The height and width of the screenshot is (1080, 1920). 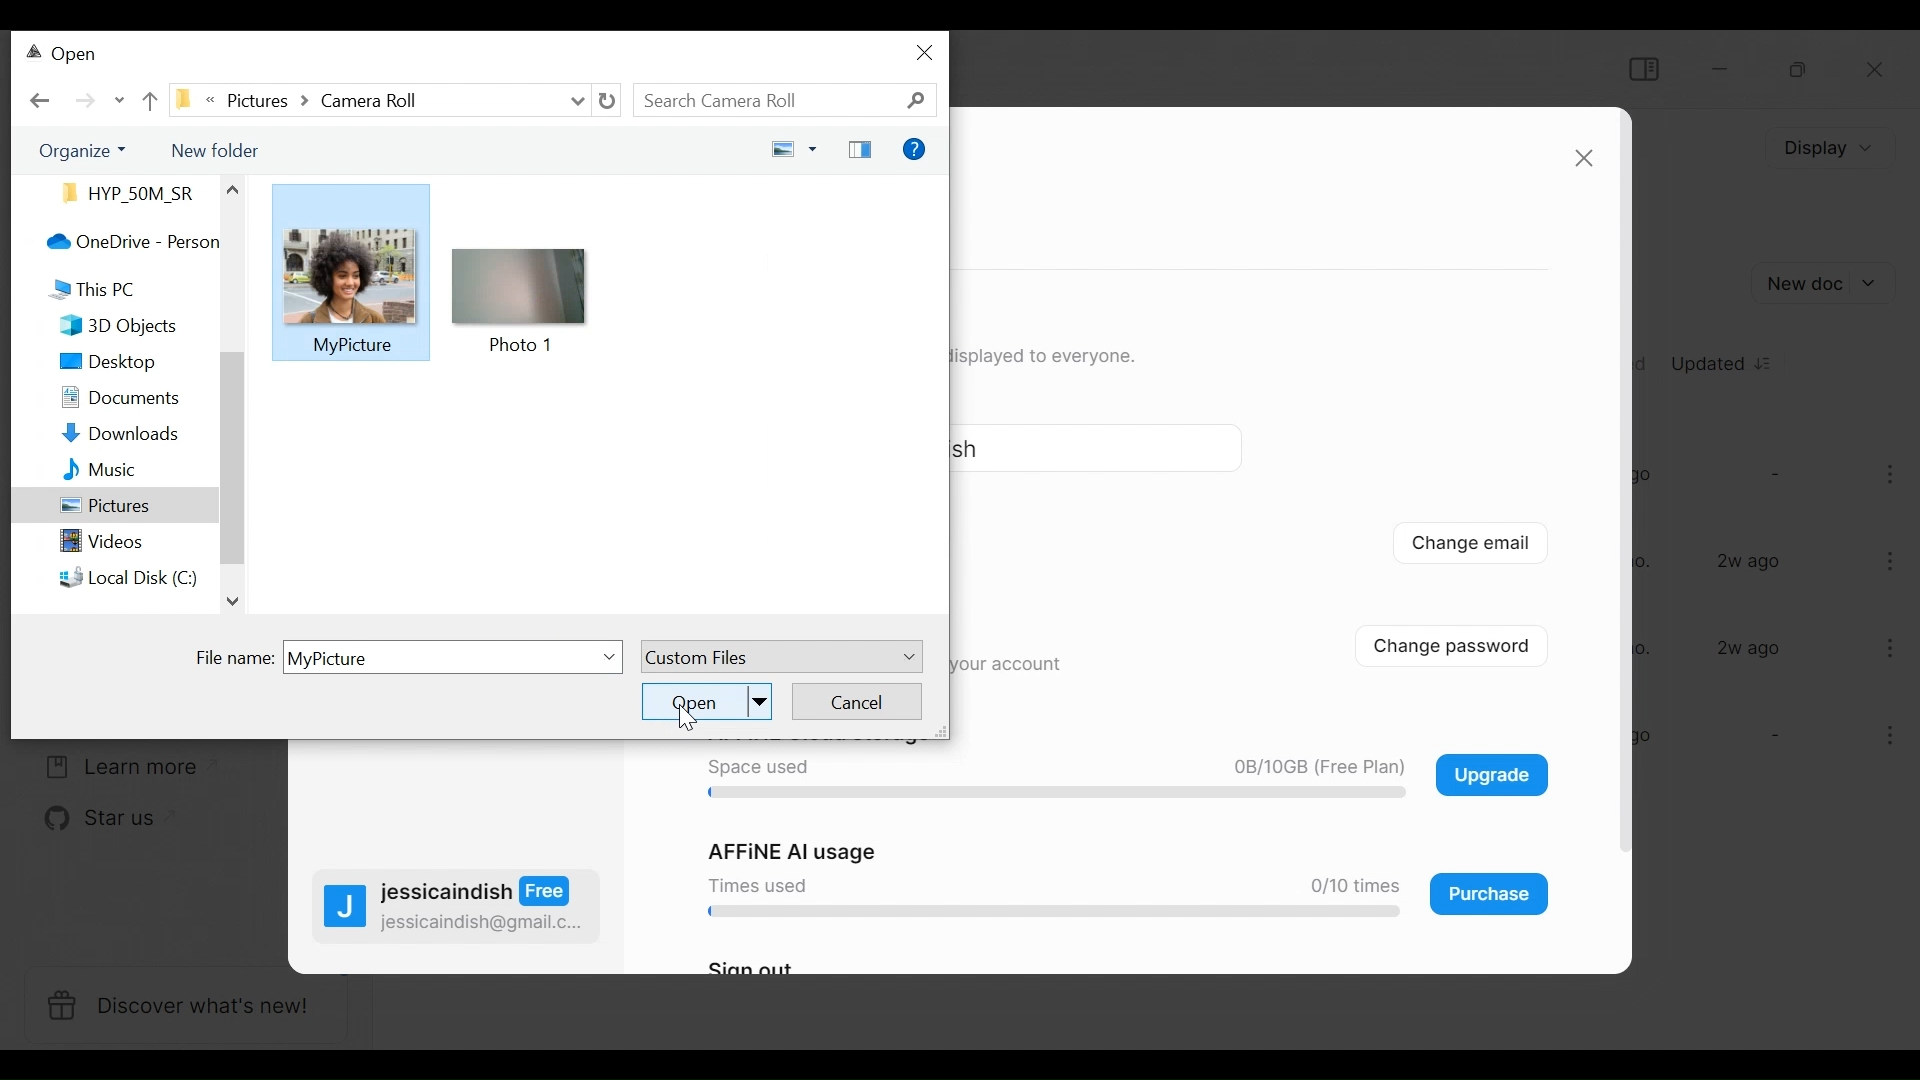 What do you see at coordinates (1491, 774) in the screenshot?
I see `Upgrade` at bounding box center [1491, 774].